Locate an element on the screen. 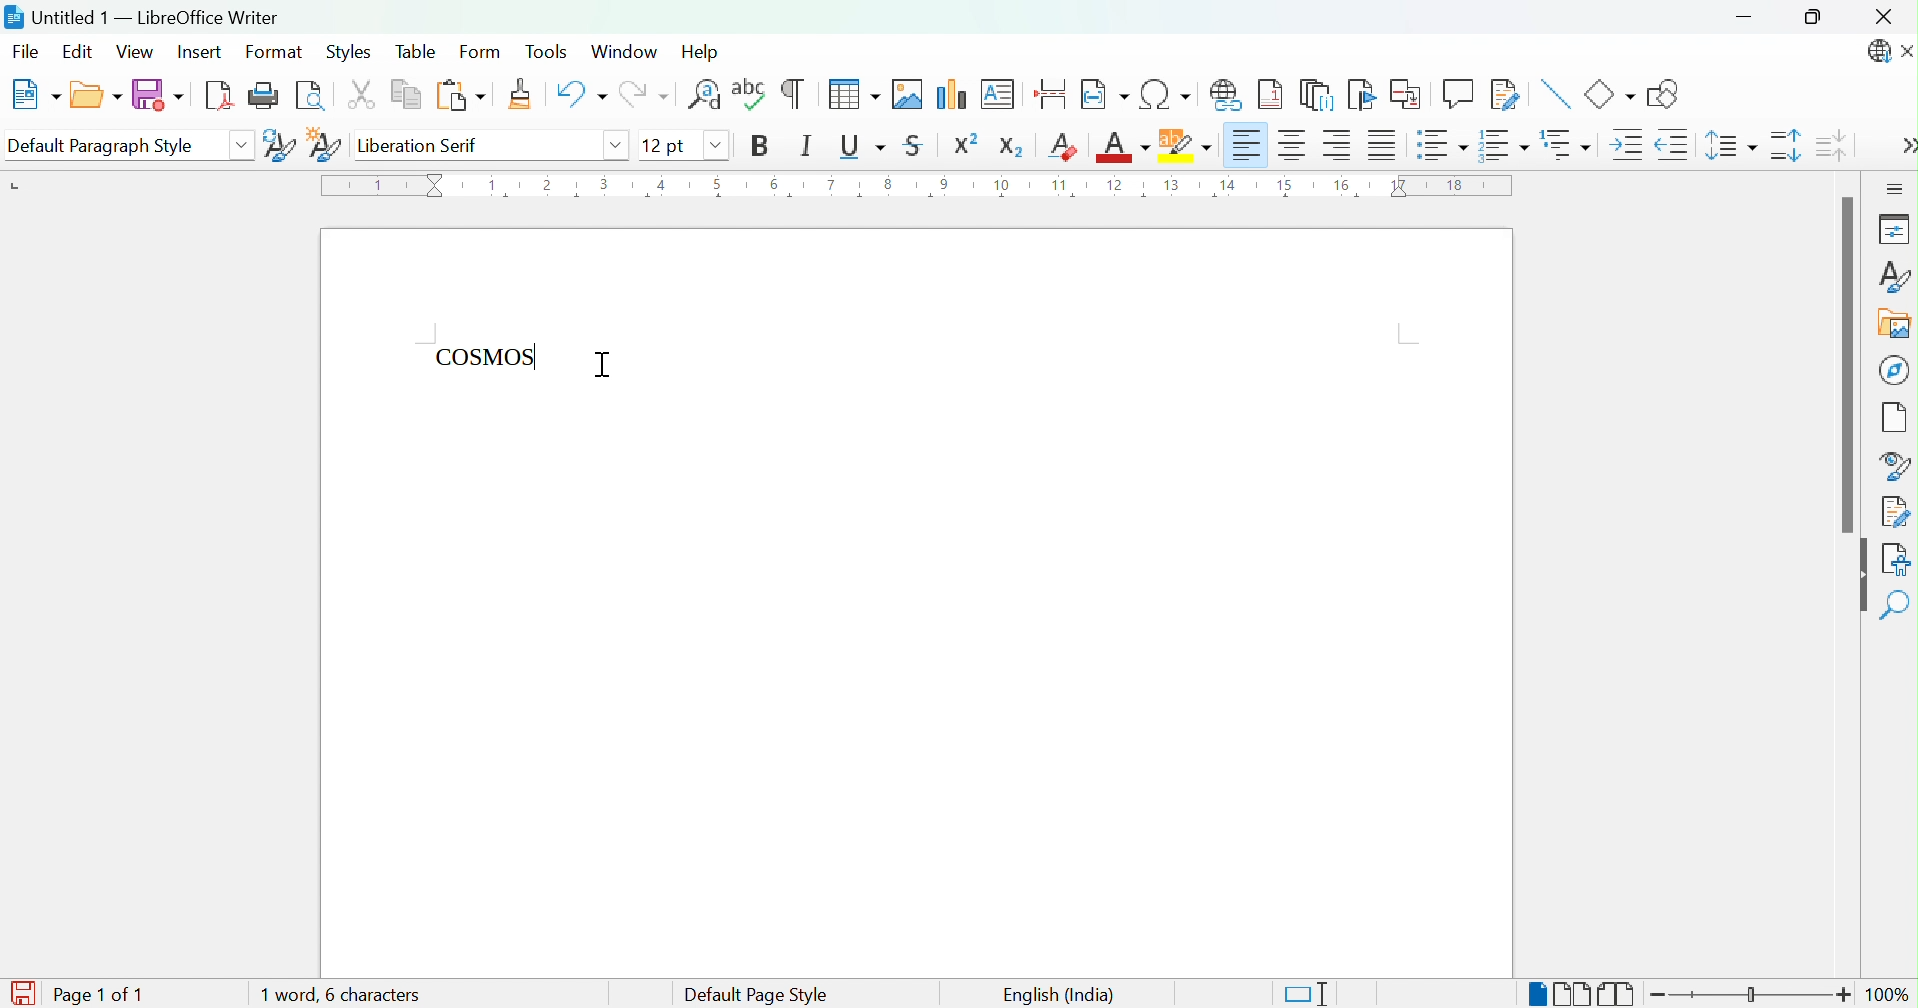  Window is located at coordinates (628, 53).